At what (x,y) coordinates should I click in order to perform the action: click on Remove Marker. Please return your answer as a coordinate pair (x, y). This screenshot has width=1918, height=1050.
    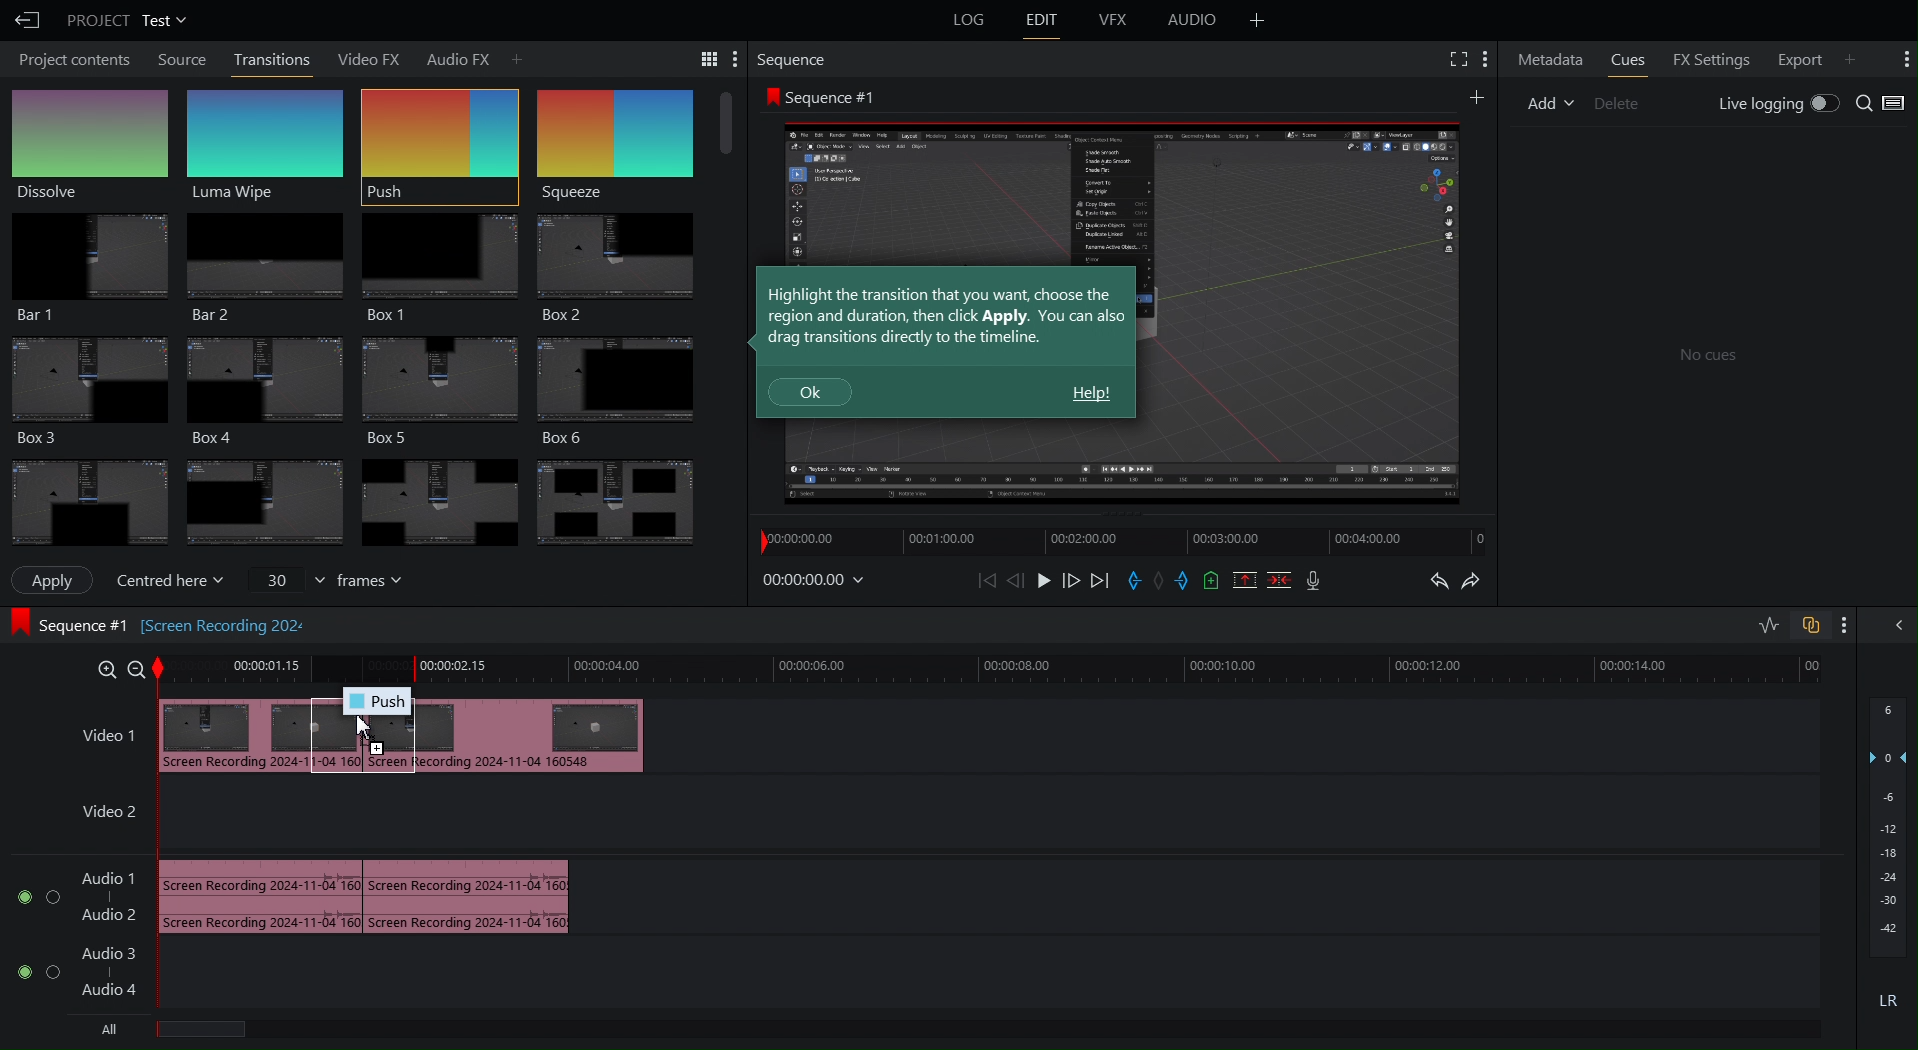
    Looking at the image, I should click on (1162, 581).